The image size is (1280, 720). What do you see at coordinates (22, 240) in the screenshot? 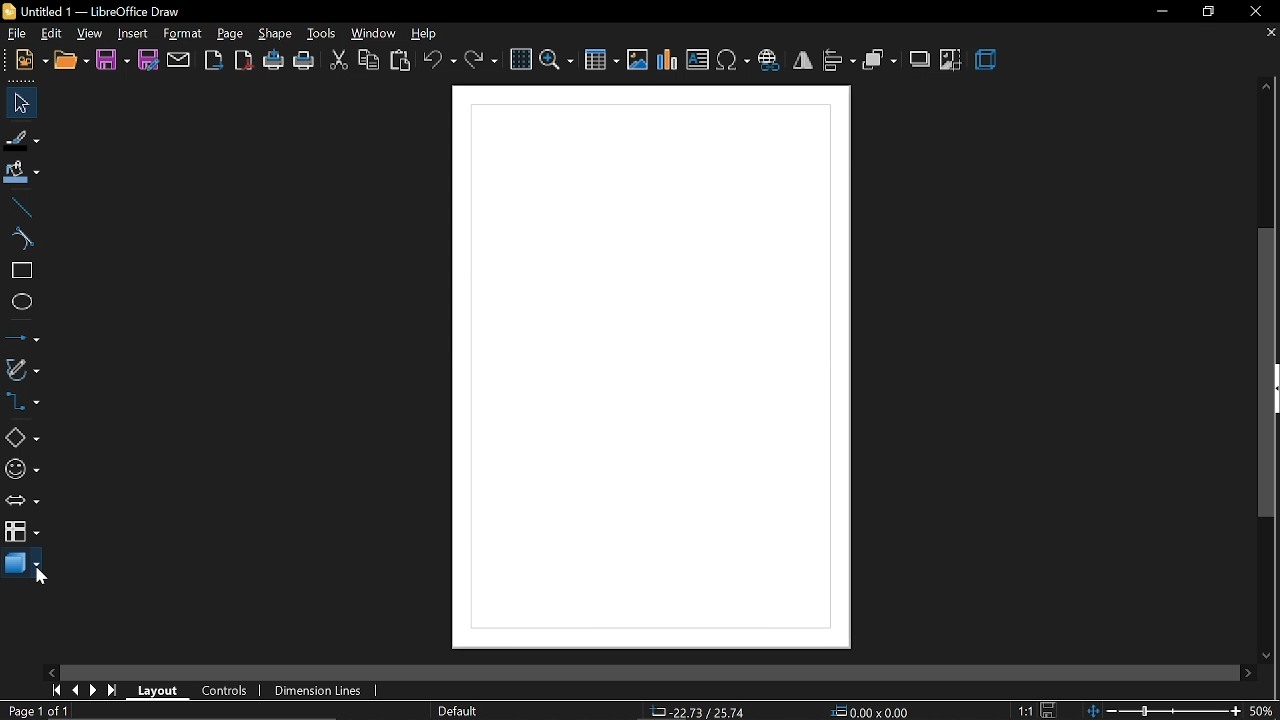
I see `curve` at bounding box center [22, 240].